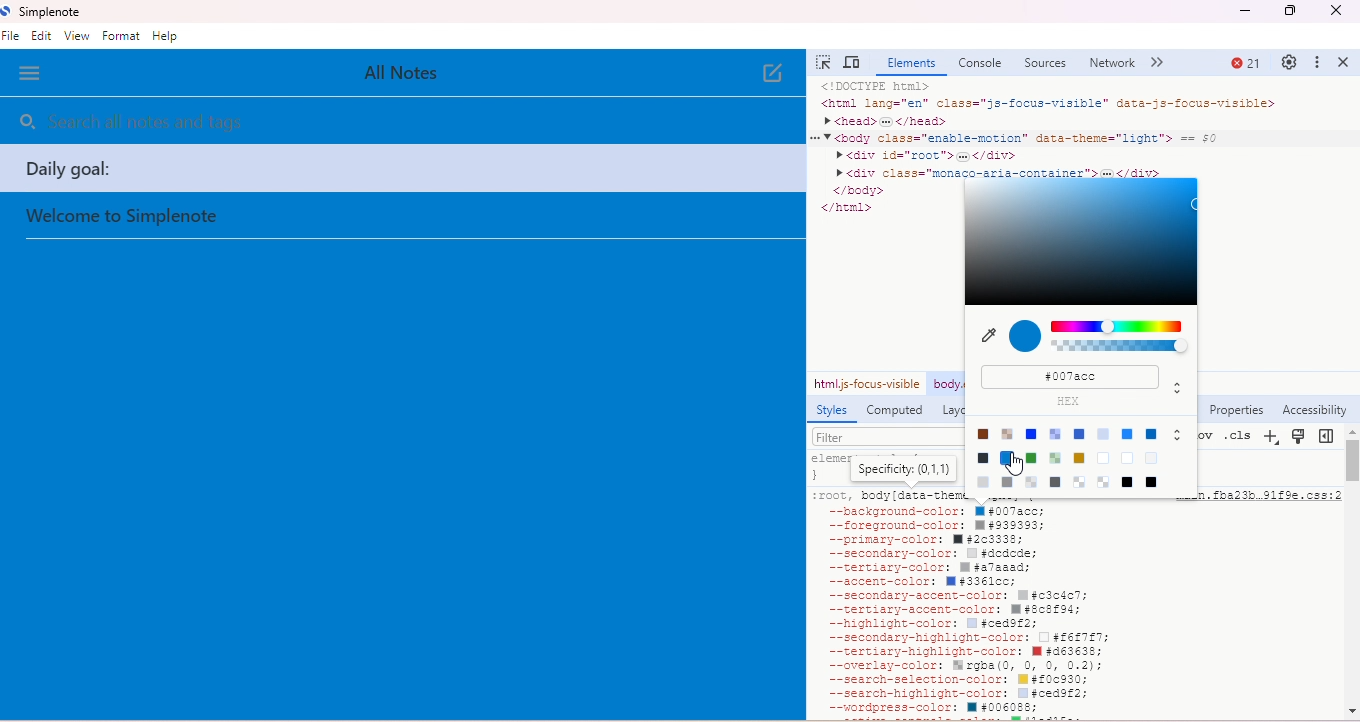  What do you see at coordinates (824, 62) in the screenshot?
I see `select element` at bounding box center [824, 62].